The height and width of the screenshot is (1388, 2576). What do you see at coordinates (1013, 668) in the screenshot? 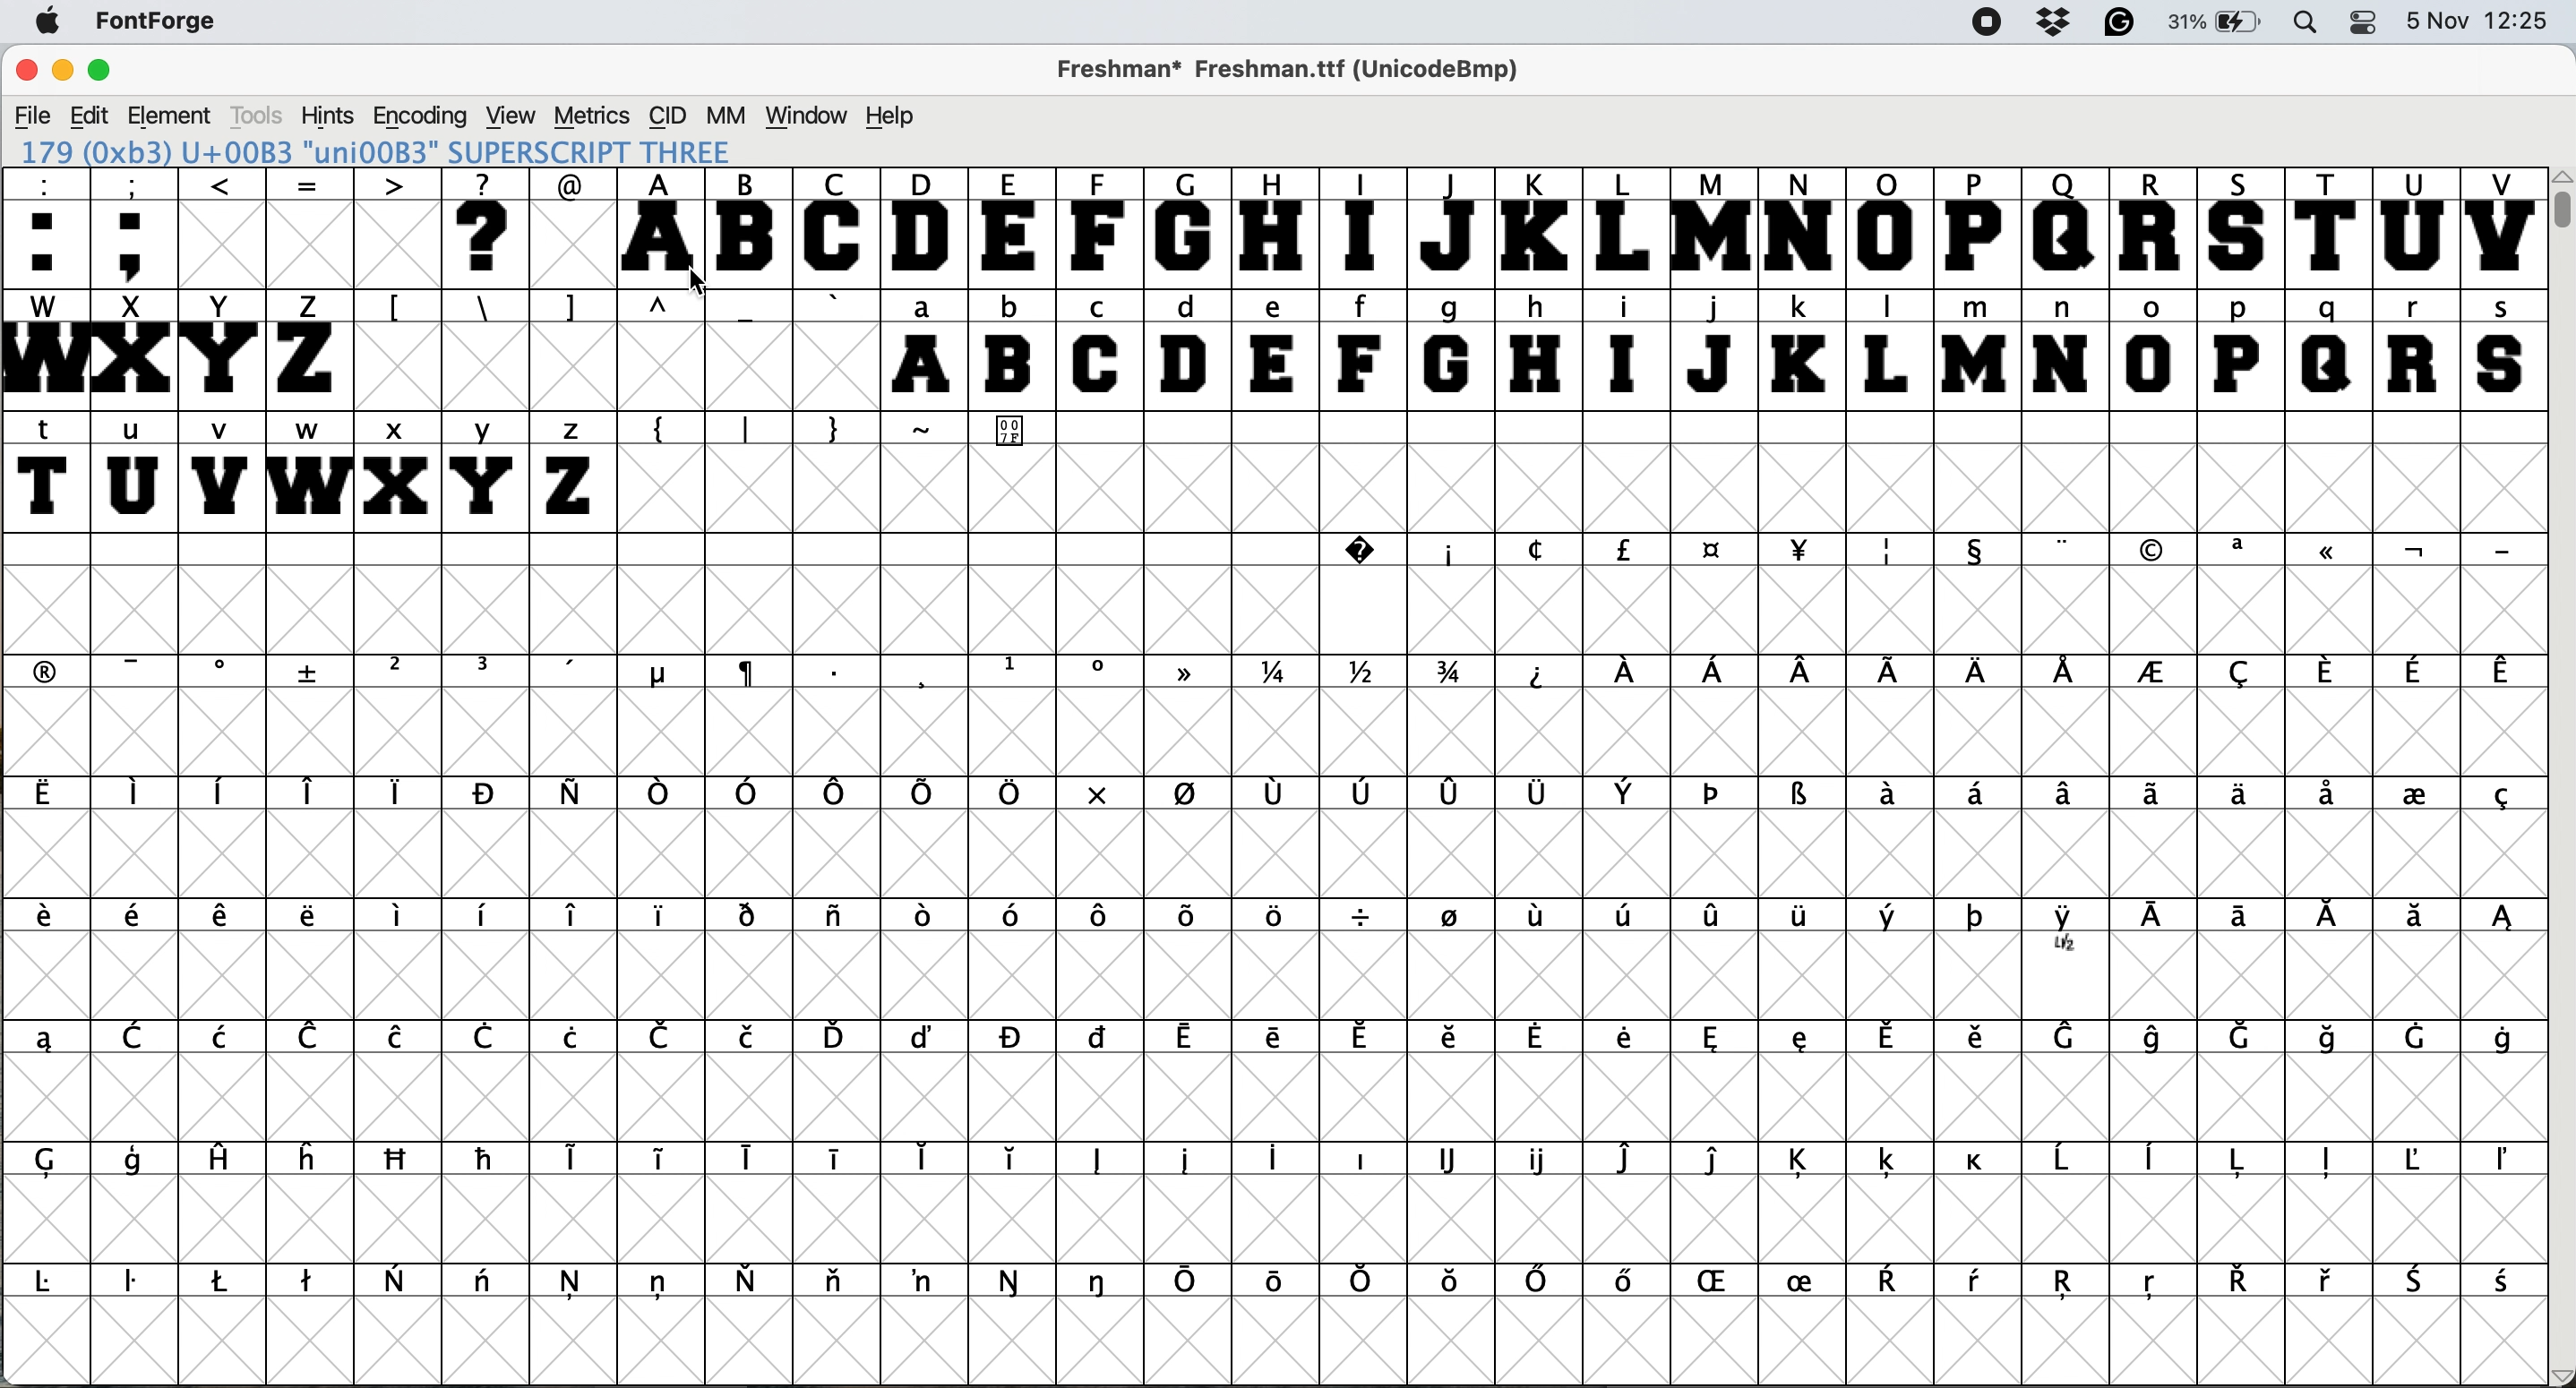
I see `symbol` at bounding box center [1013, 668].